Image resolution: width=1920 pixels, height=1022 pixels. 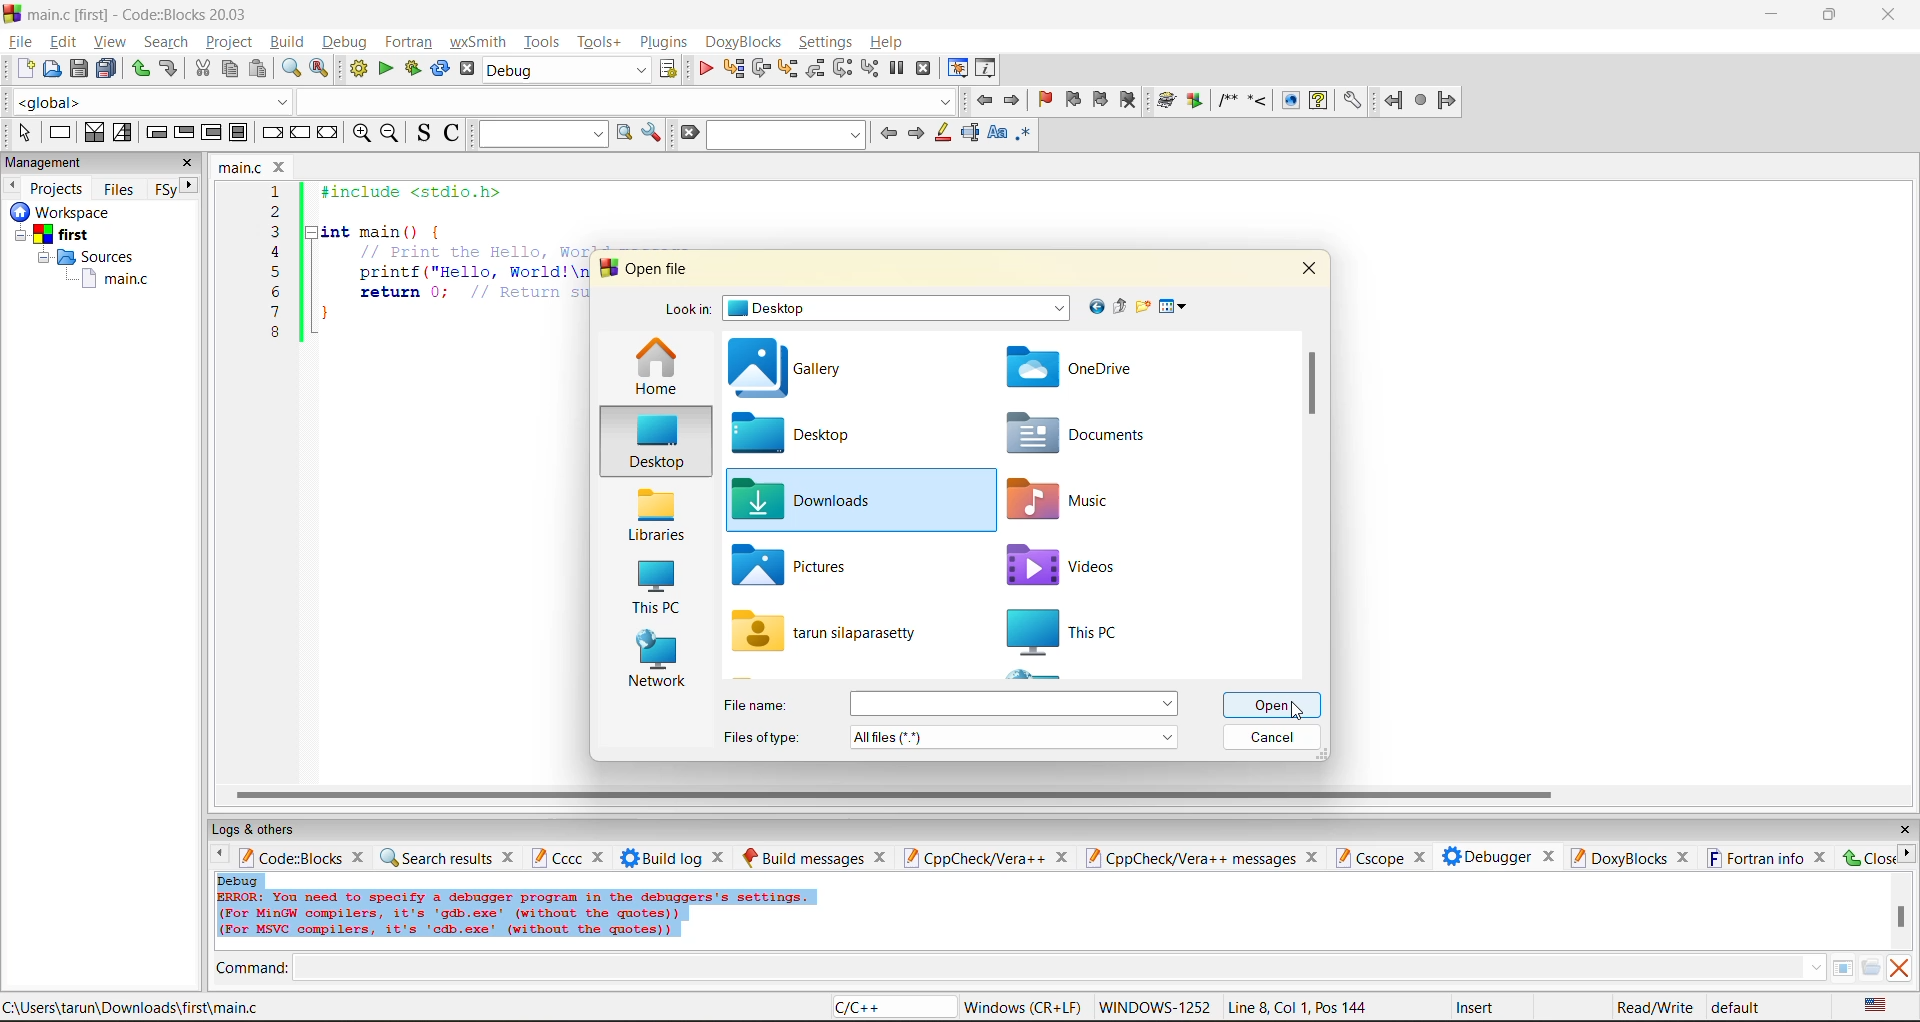 I want to click on next instruction, so click(x=842, y=68).